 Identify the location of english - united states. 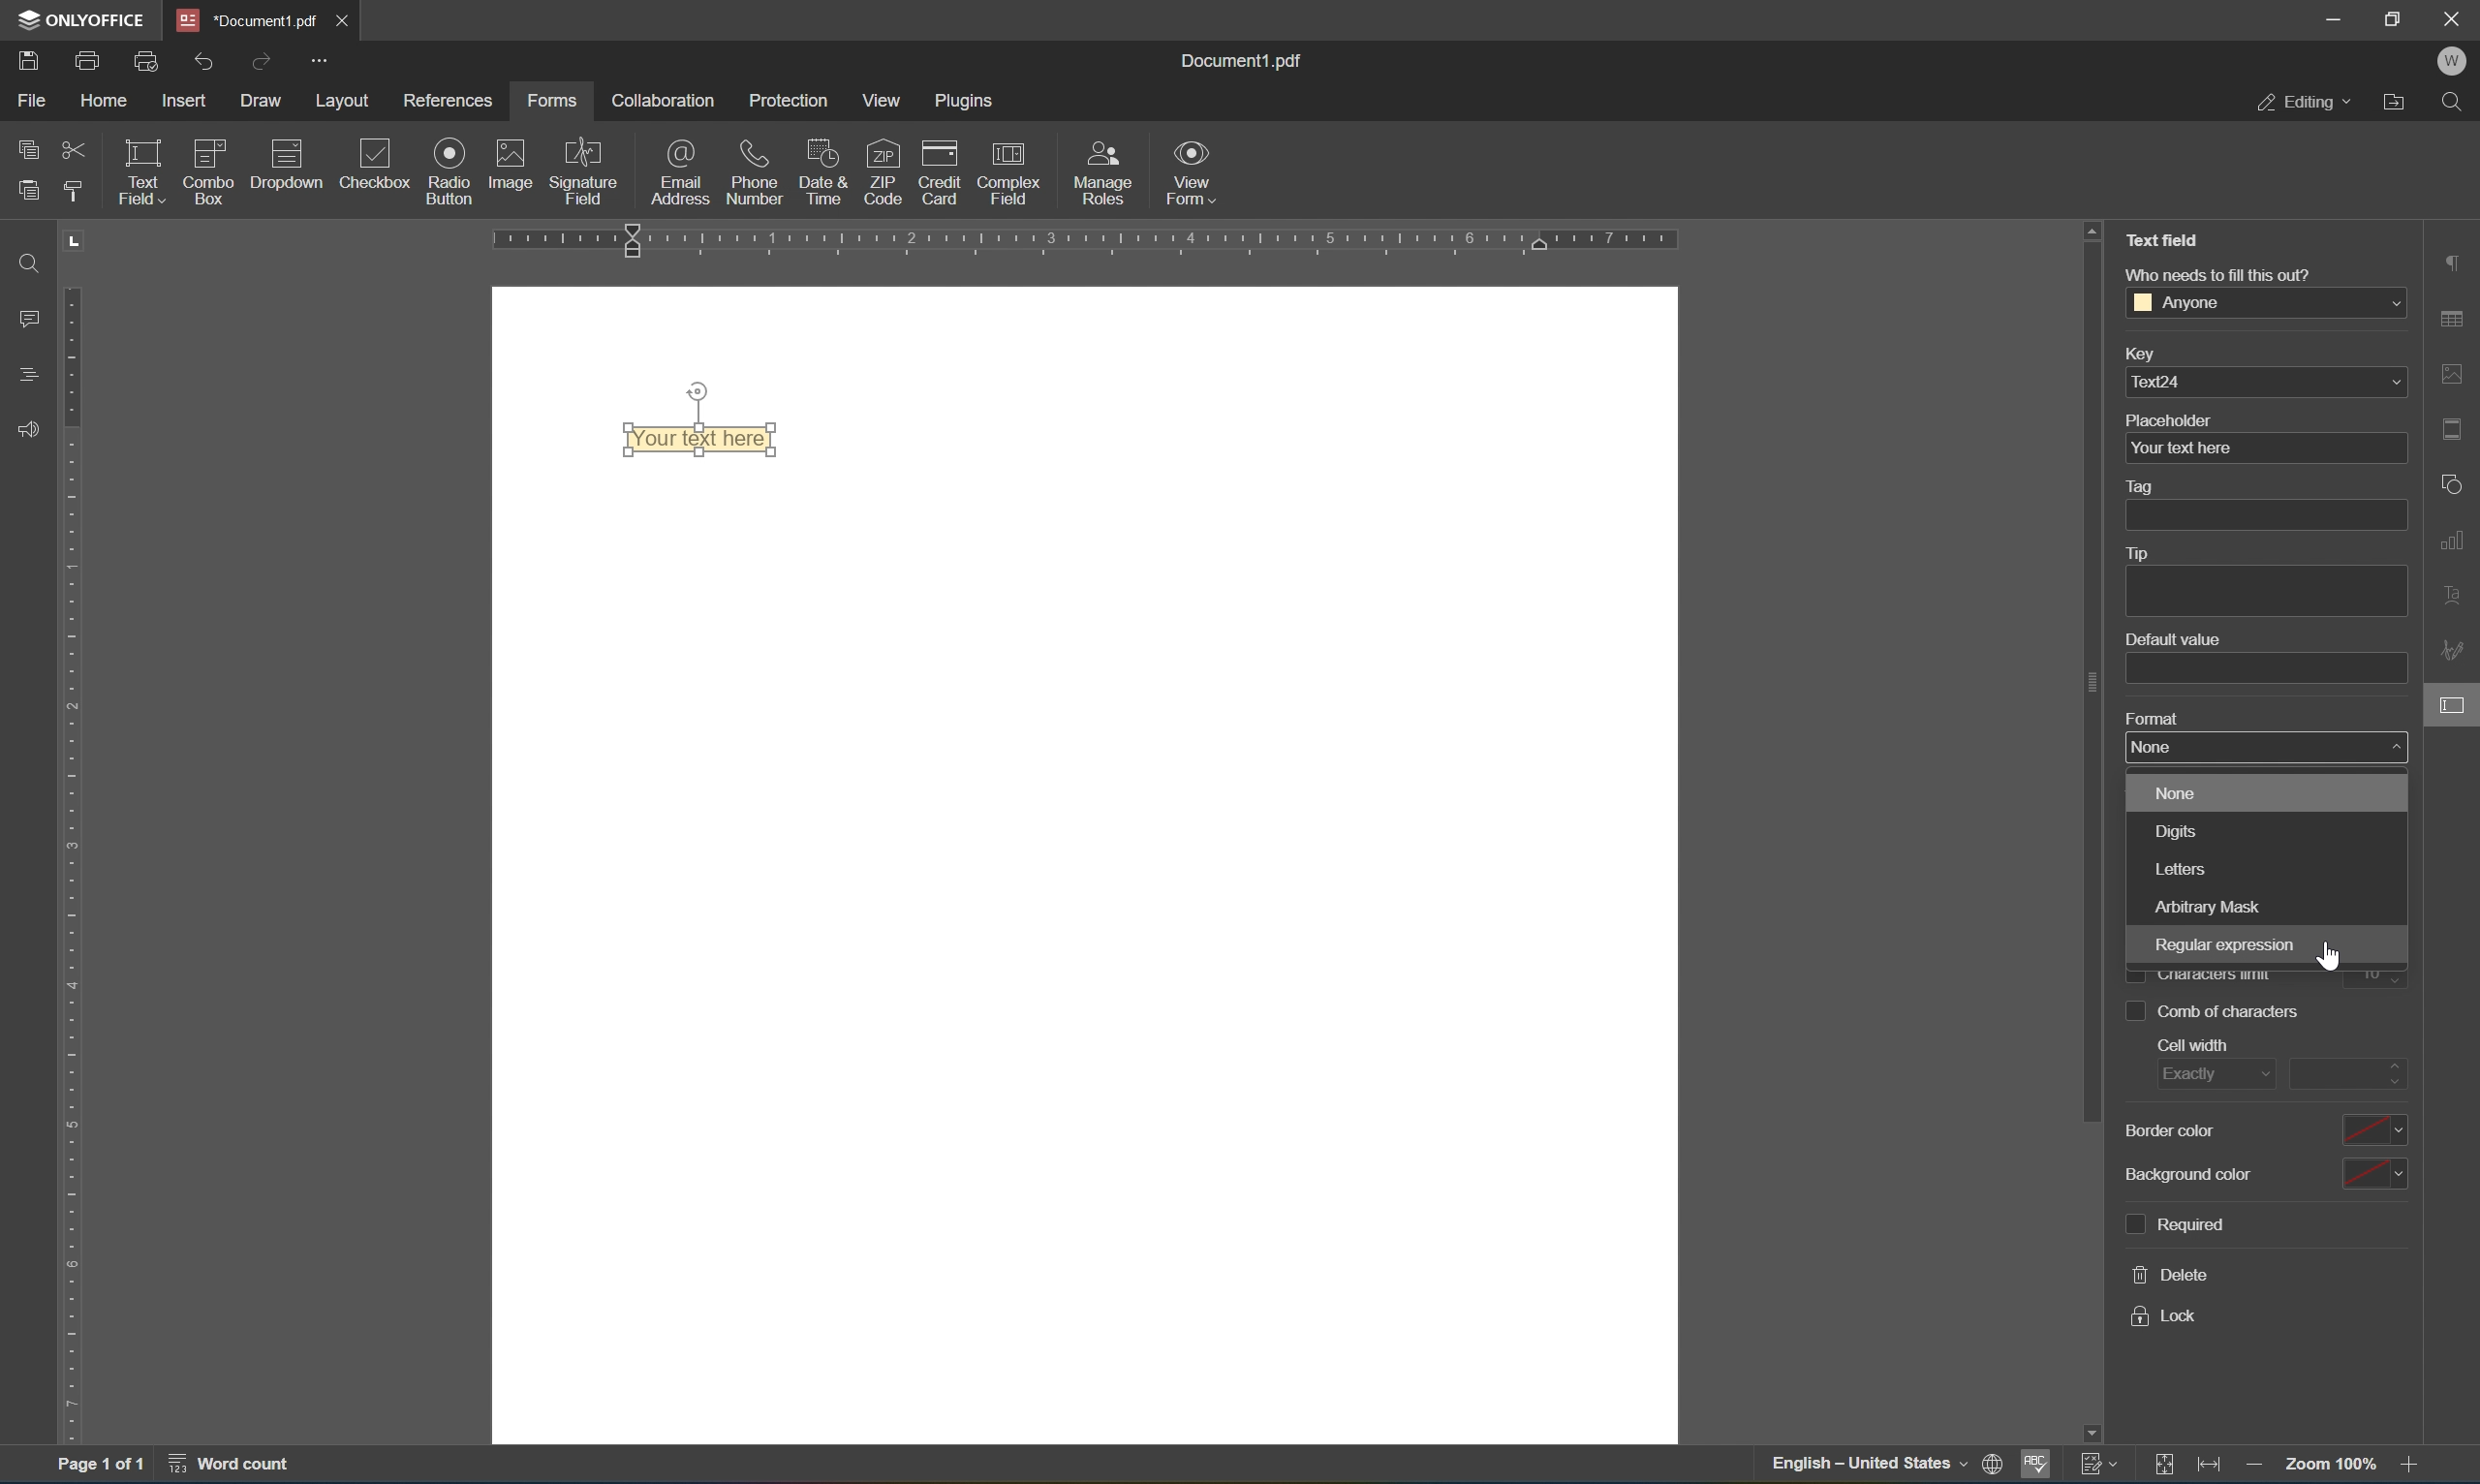
(1873, 1466).